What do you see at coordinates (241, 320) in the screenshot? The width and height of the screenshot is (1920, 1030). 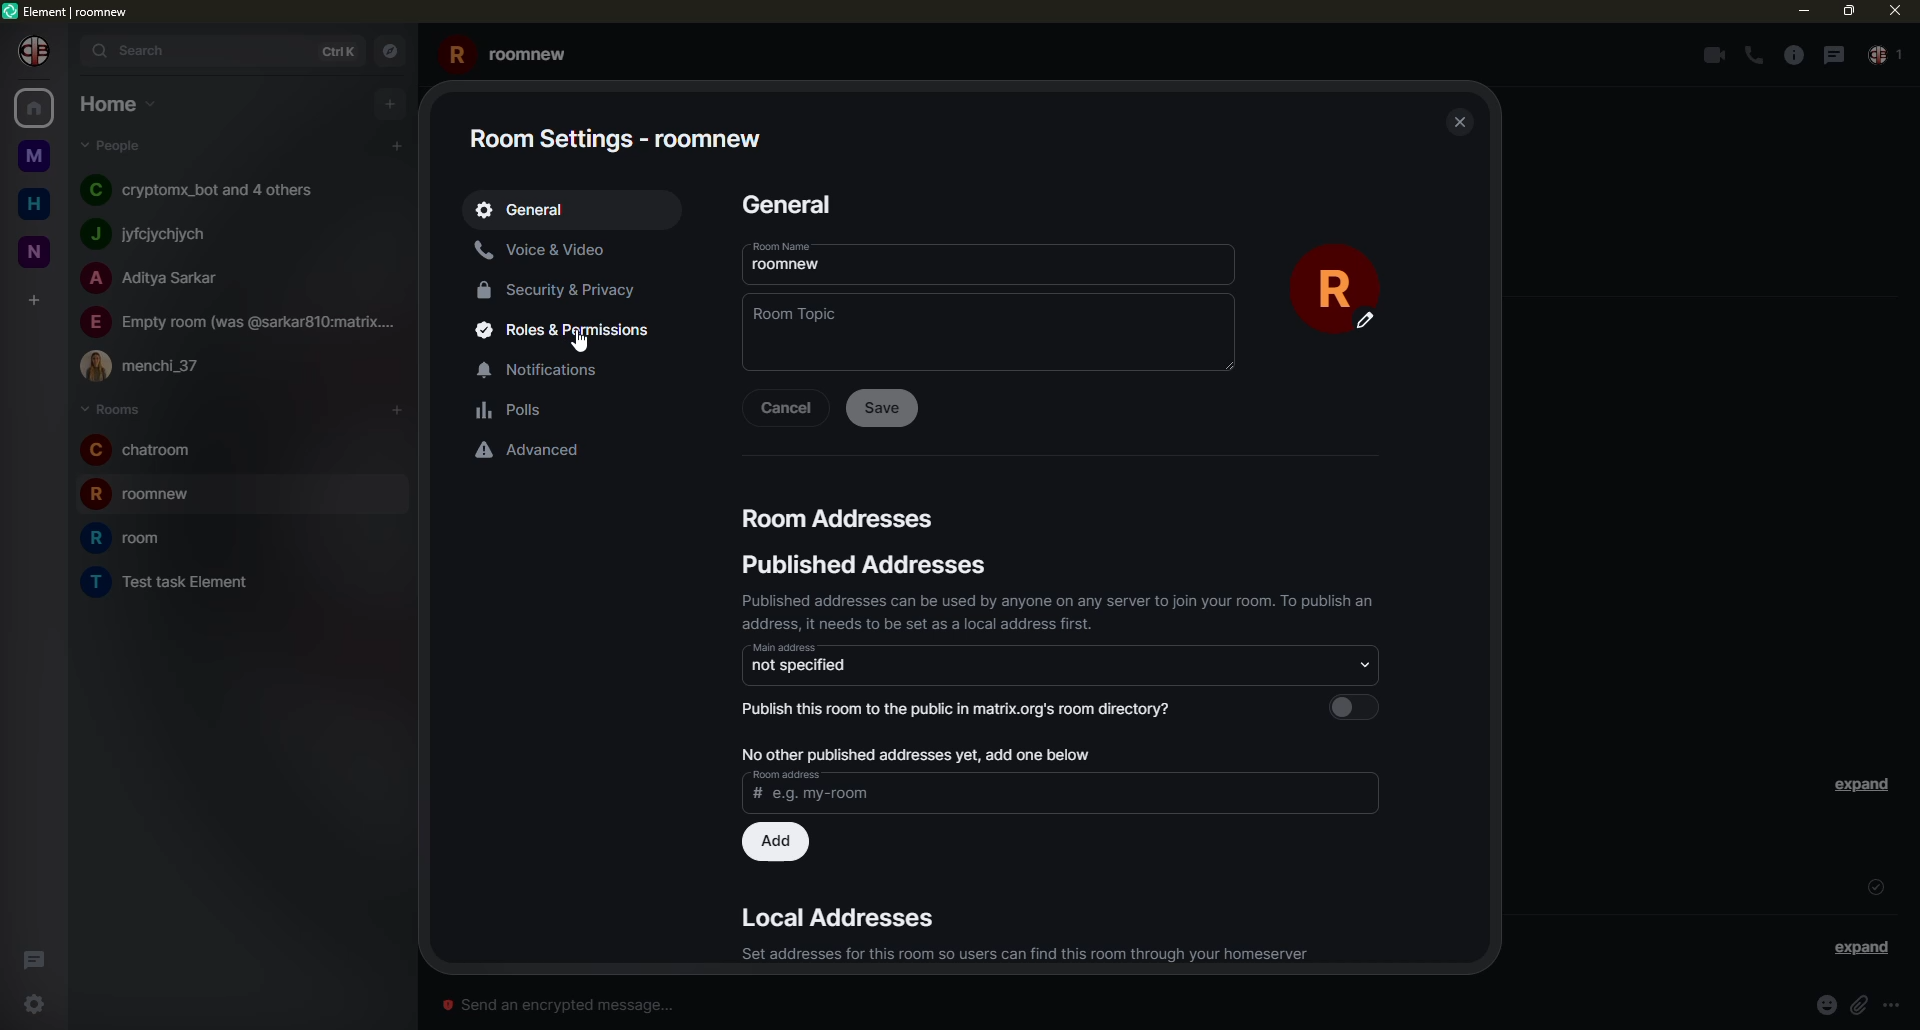 I see `people` at bounding box center [241, 320].